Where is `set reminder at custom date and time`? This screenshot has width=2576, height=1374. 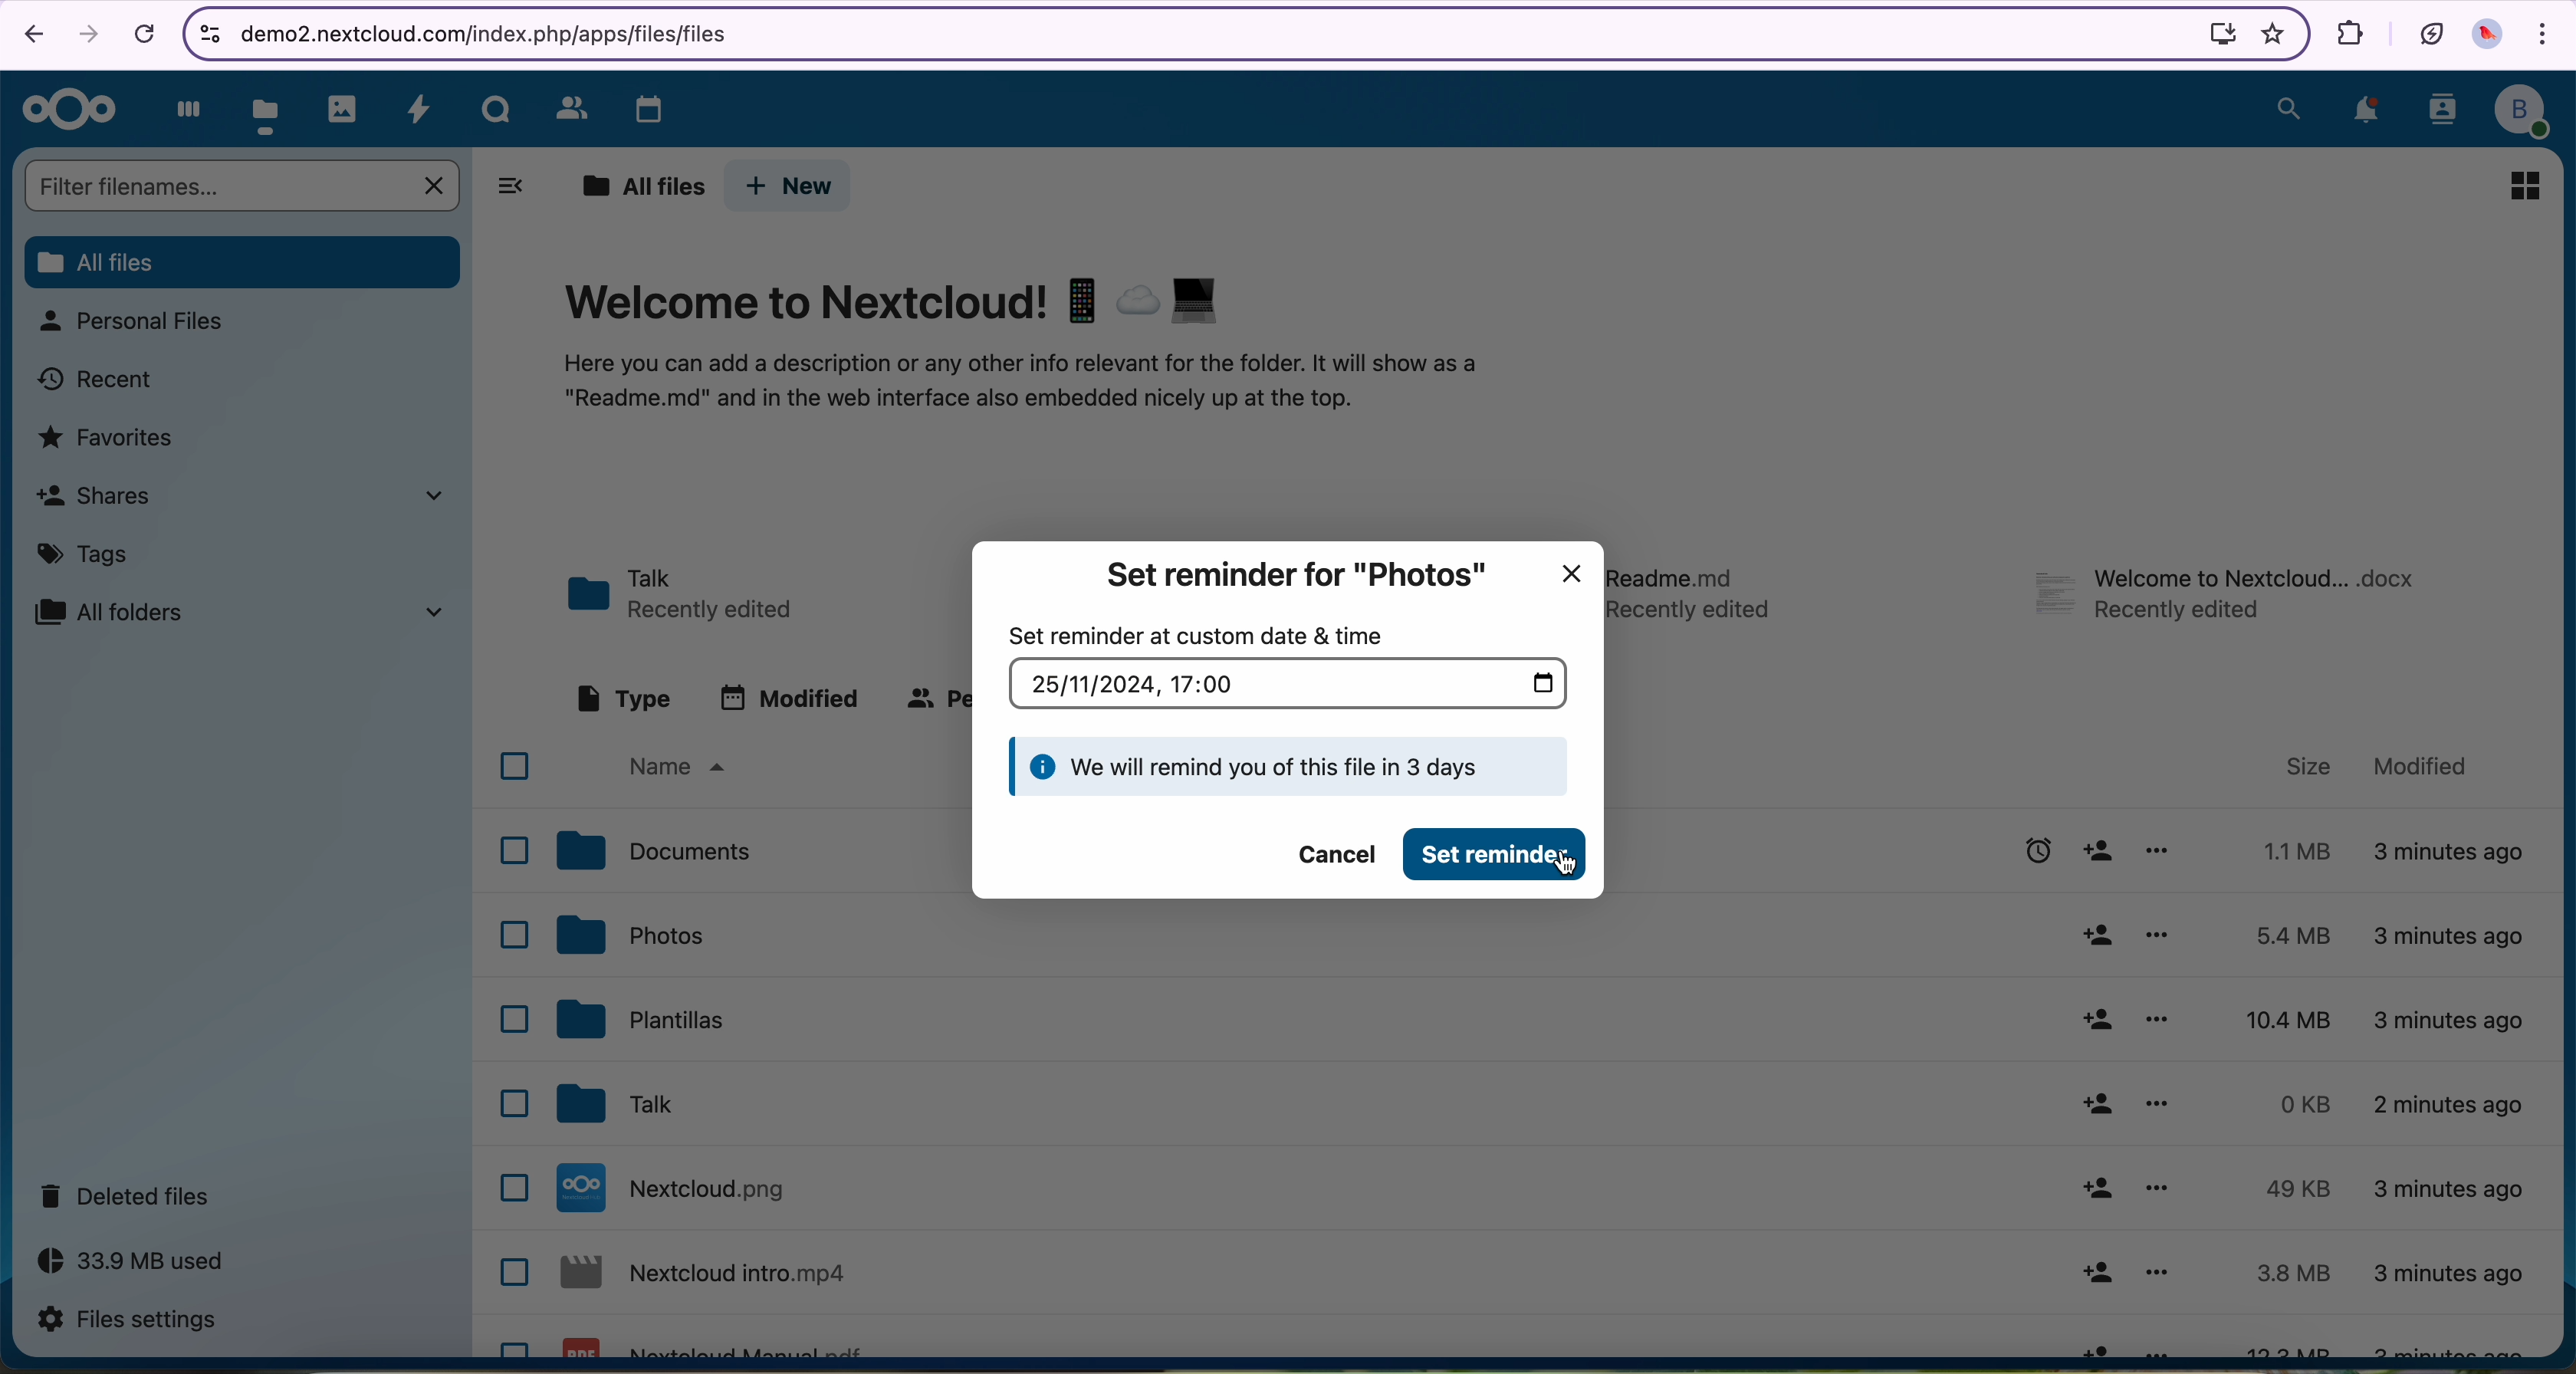
set reminder at custom date and time is located at coordinates (1196, 635).